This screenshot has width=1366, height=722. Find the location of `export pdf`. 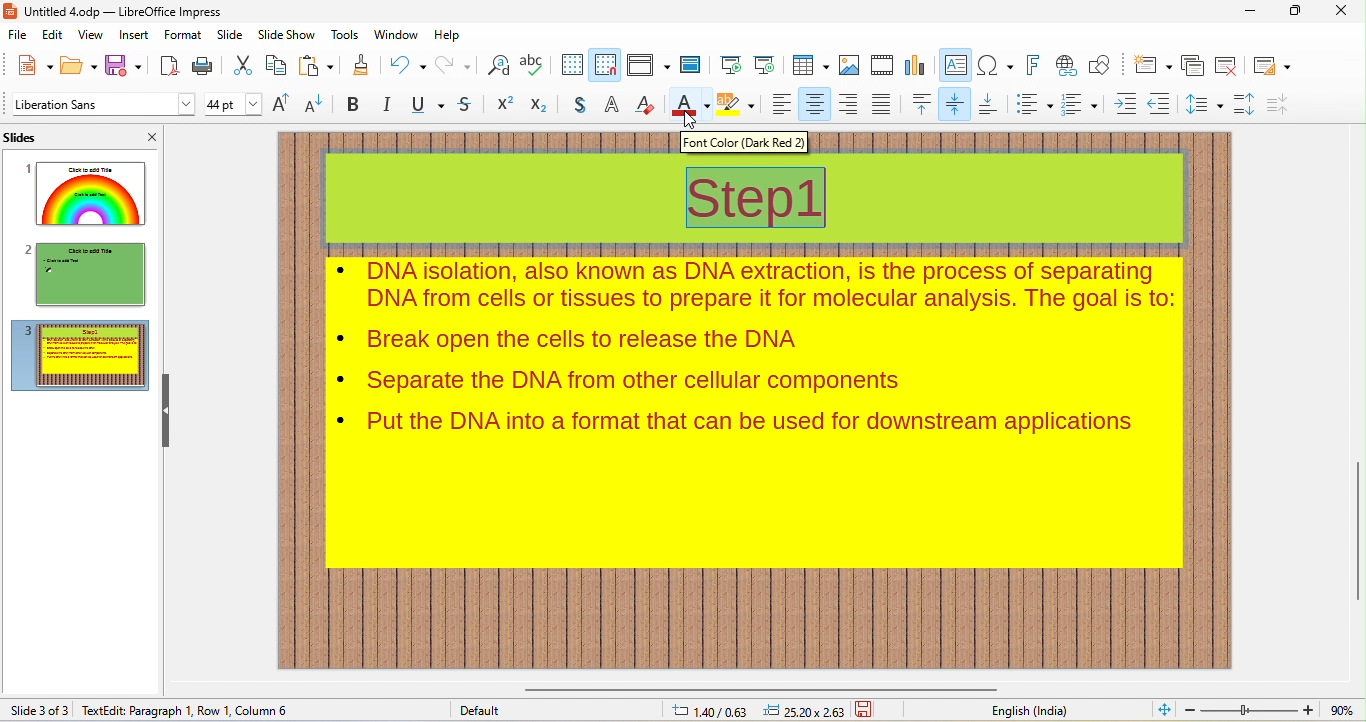

export pdf is located at coordinates (169, 67).